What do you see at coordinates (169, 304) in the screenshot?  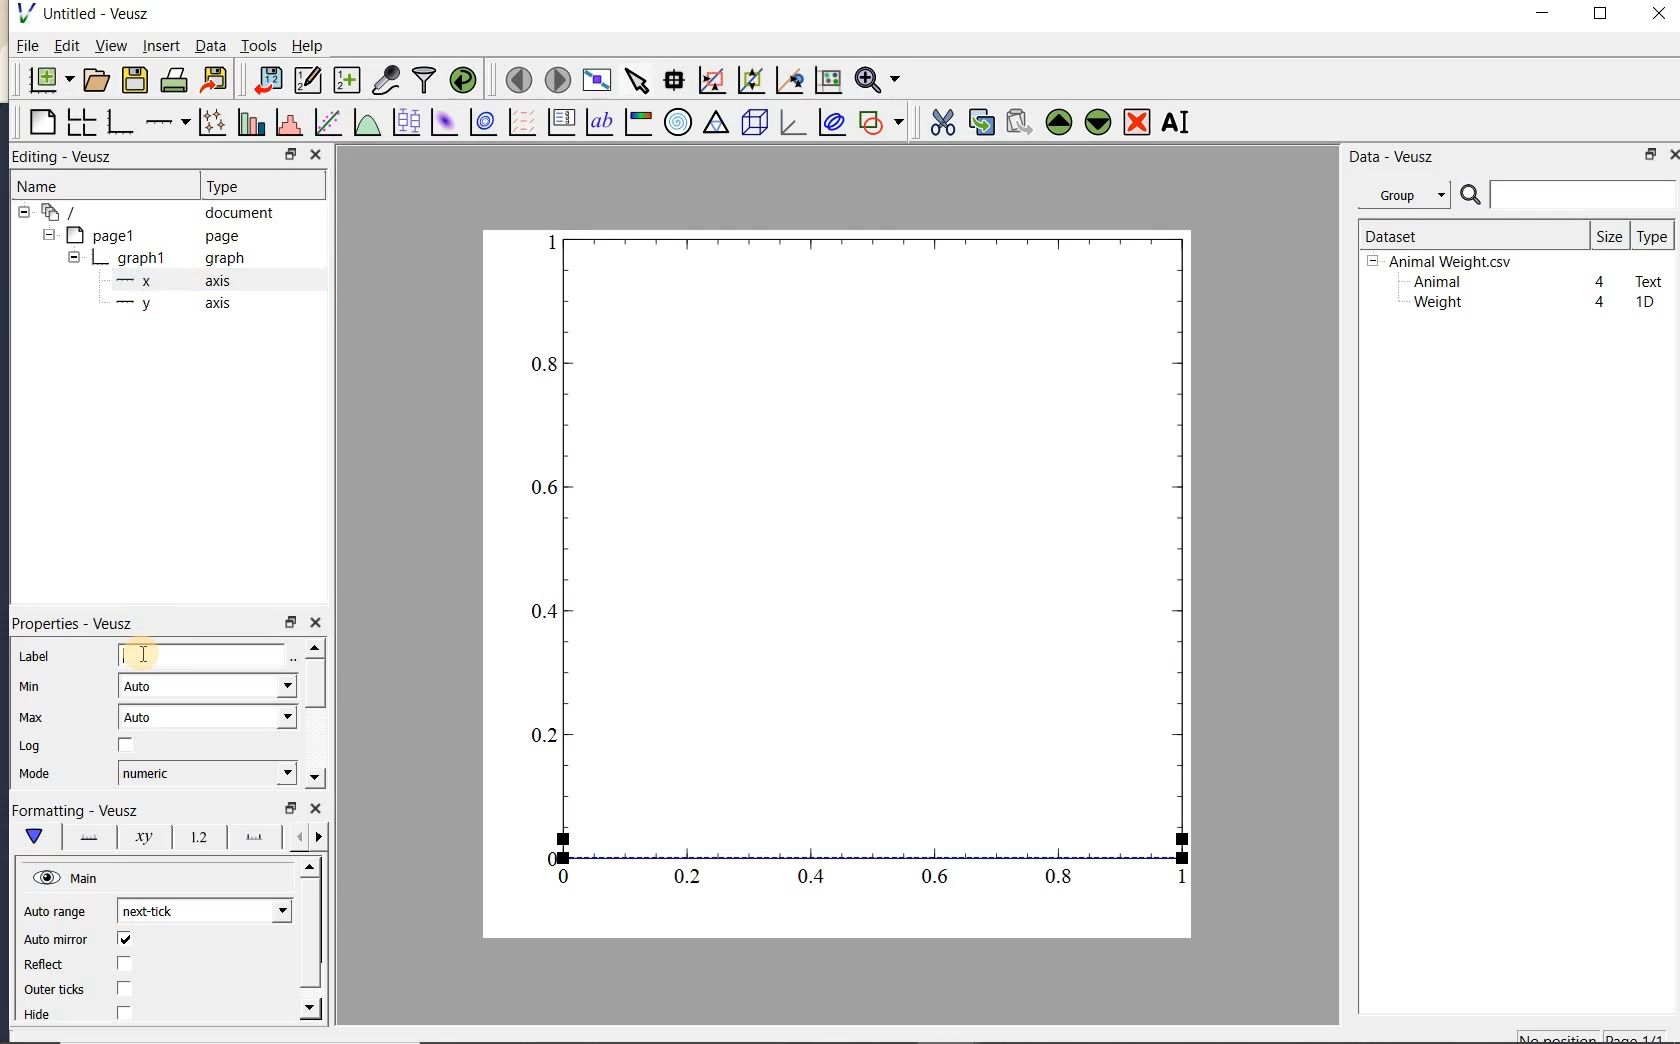 I see `axis` at bounding box center [169, 304].